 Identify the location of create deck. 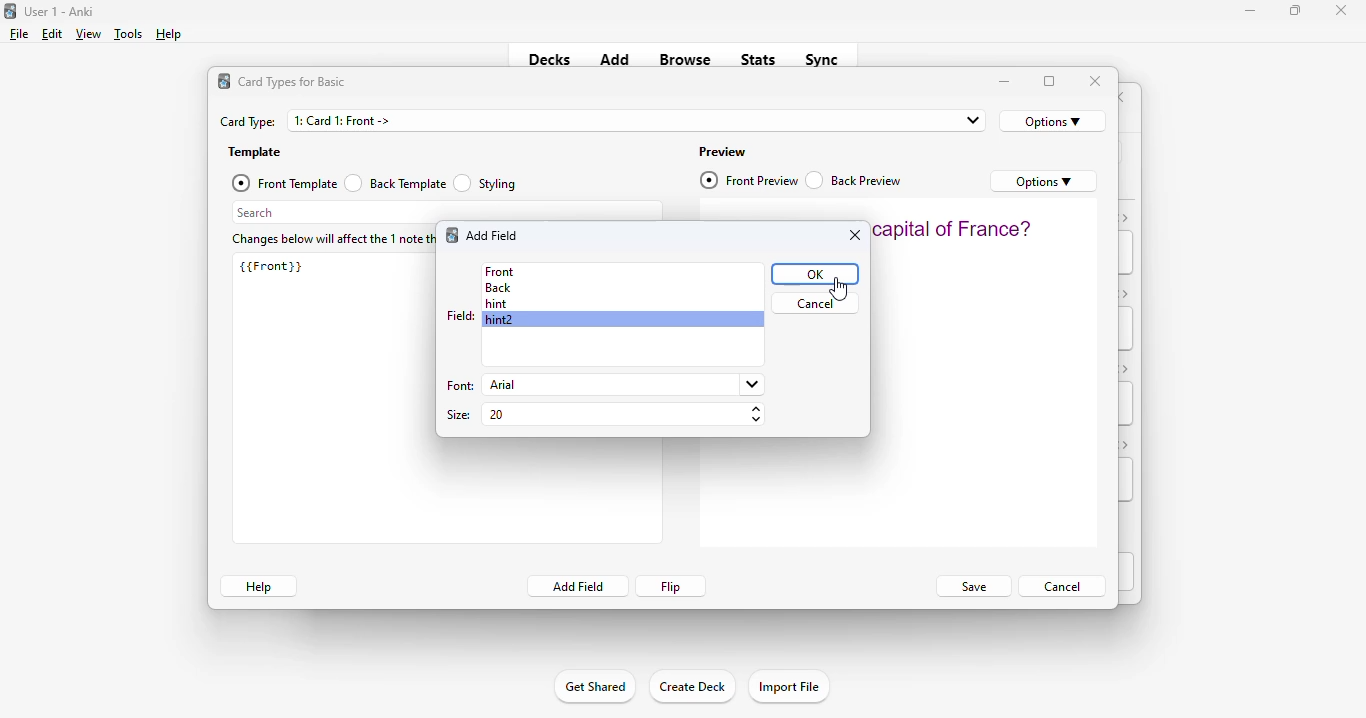
(691, 685).